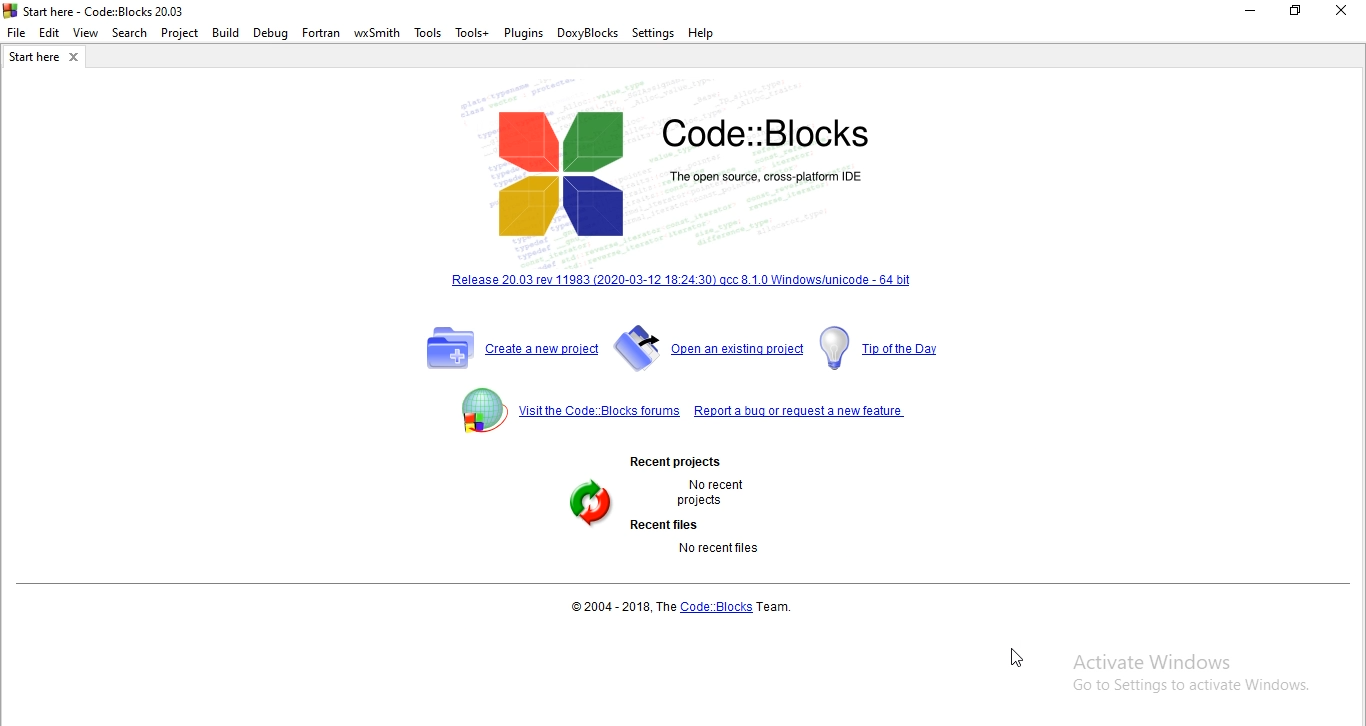  Describe the element at coordinates (622, 607) in the screenshot. I see `2004 - 2018, The` at that location.